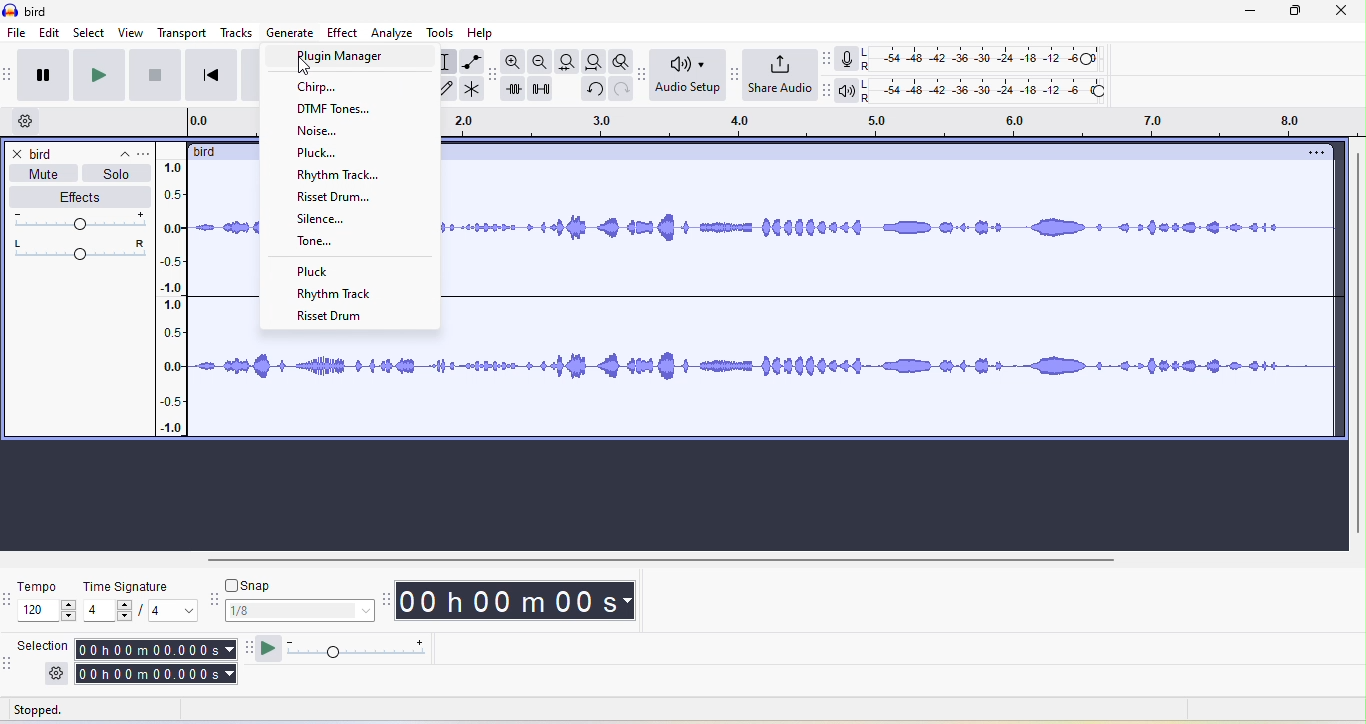  What do you see at coordinates (346, 35) in the screenshot?
I see `effect` at bounding box center [346, 35].